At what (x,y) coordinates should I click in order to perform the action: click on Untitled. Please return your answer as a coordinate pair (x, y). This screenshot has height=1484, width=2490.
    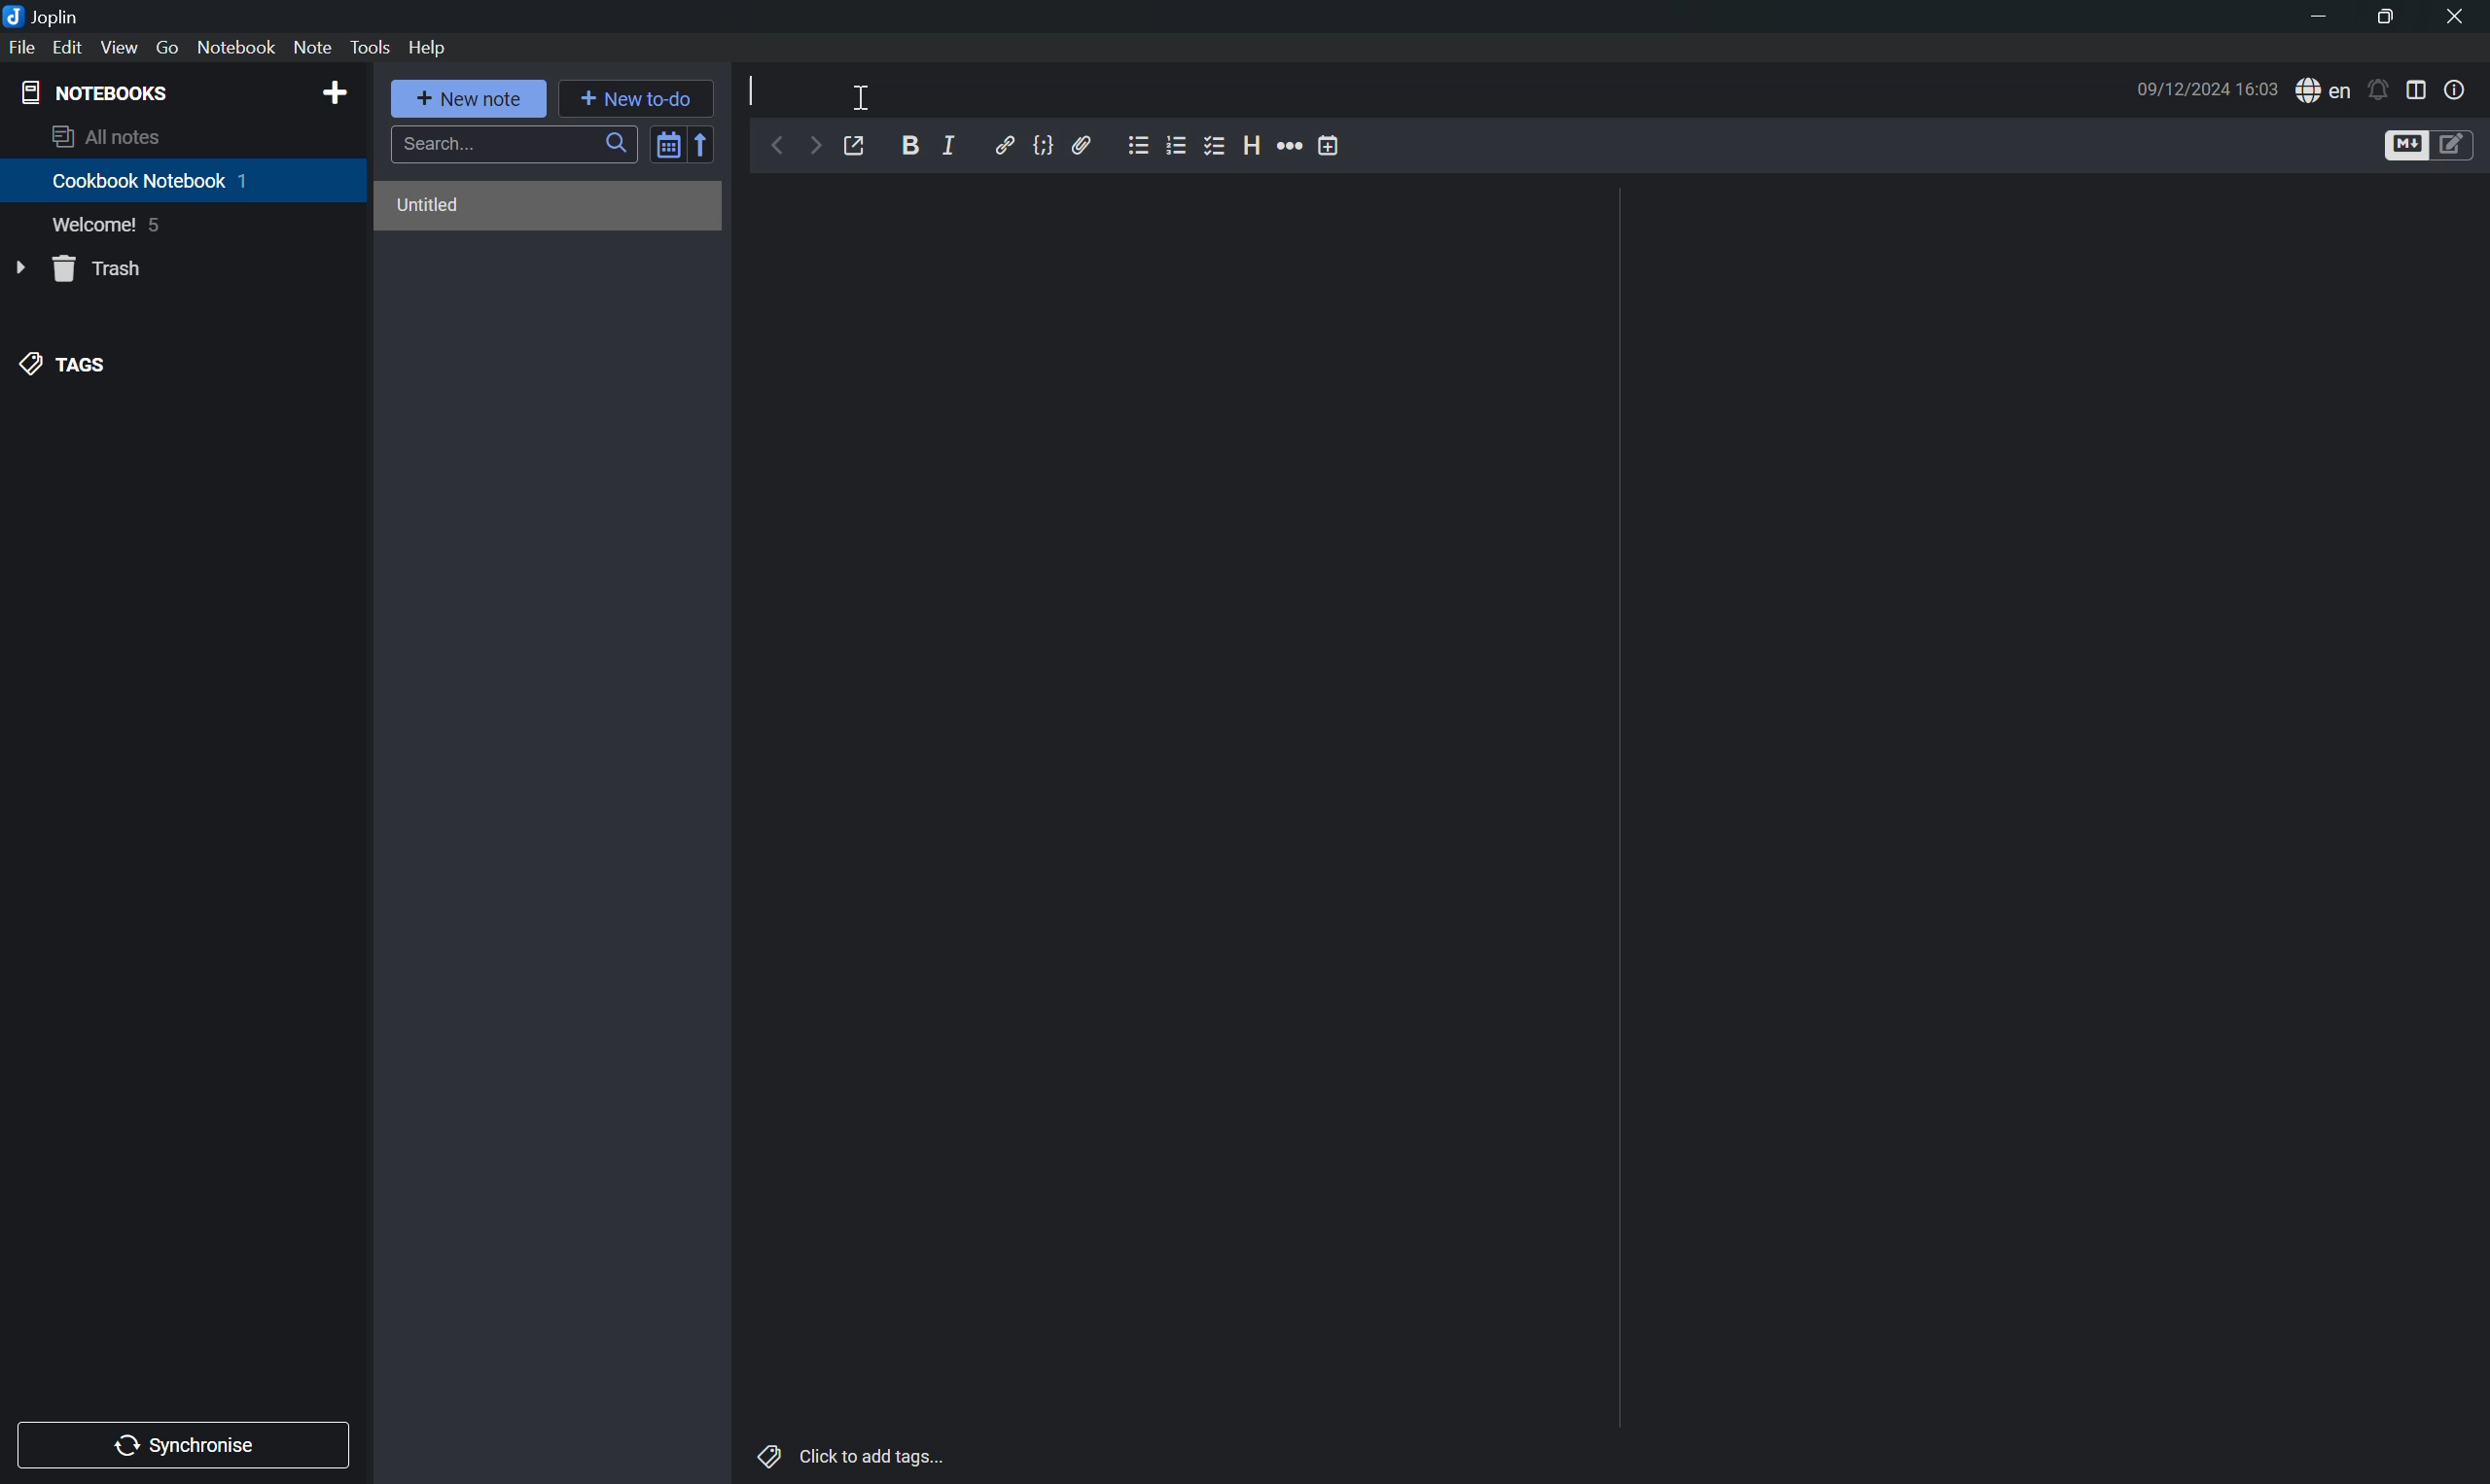
    Looking at the image, I should click on (431, 207).